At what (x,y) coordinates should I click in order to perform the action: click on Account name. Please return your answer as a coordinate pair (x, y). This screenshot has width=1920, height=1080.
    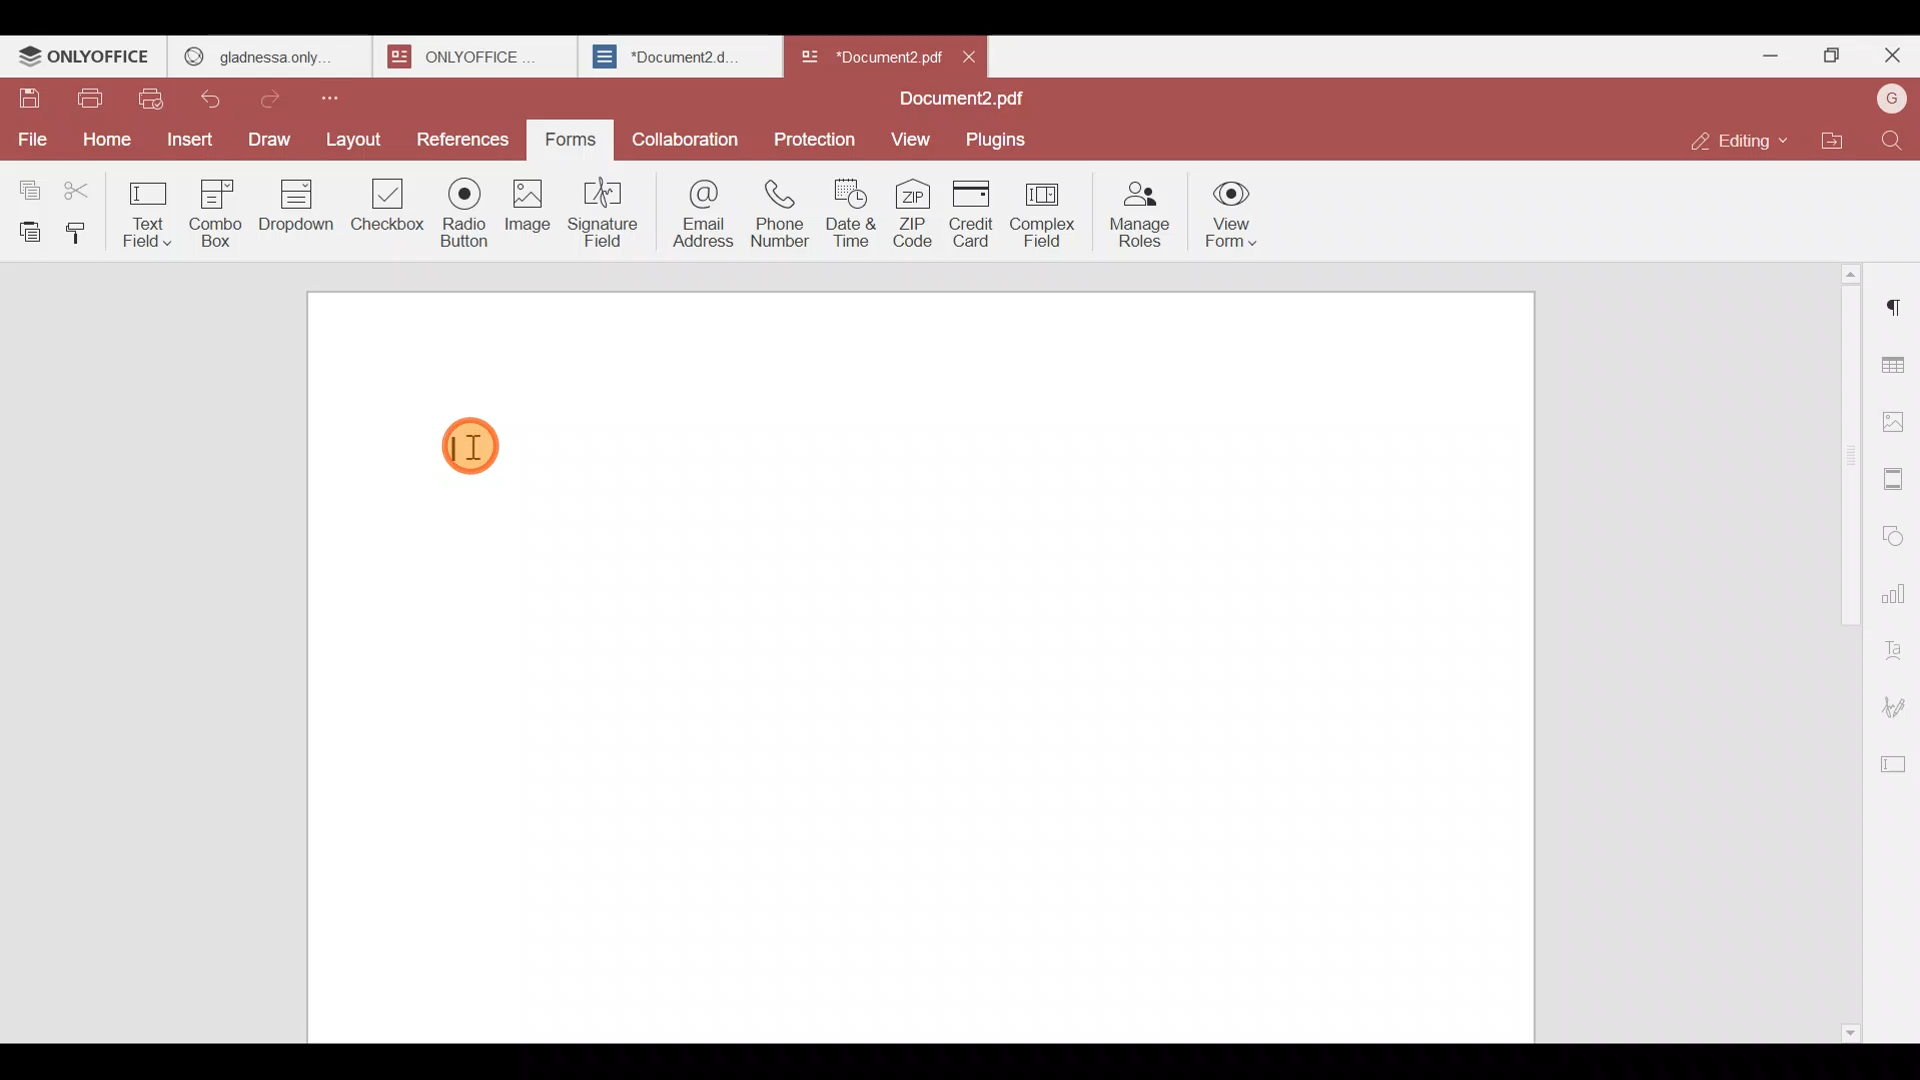
    Looking at the image, I should click on (1891, 99).